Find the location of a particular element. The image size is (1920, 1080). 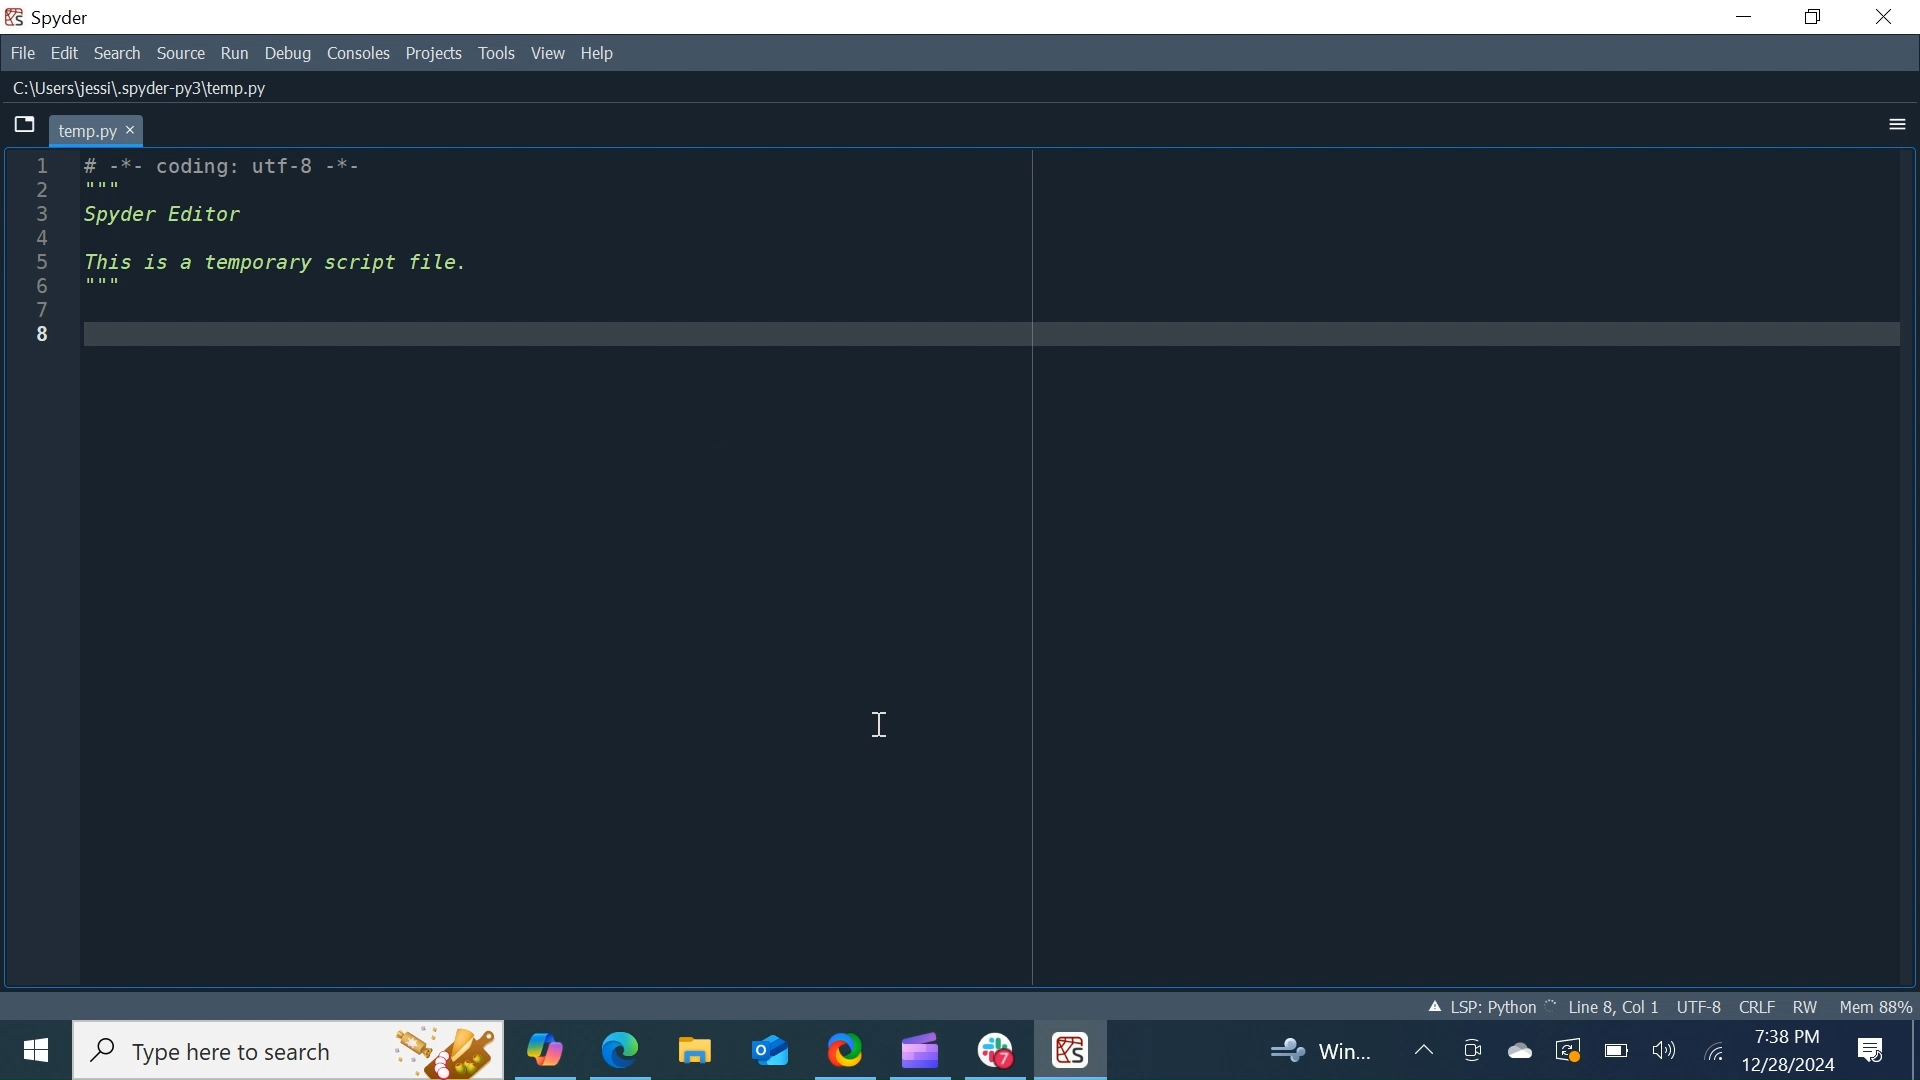

ShareX is located at coordinates (845, 1049).